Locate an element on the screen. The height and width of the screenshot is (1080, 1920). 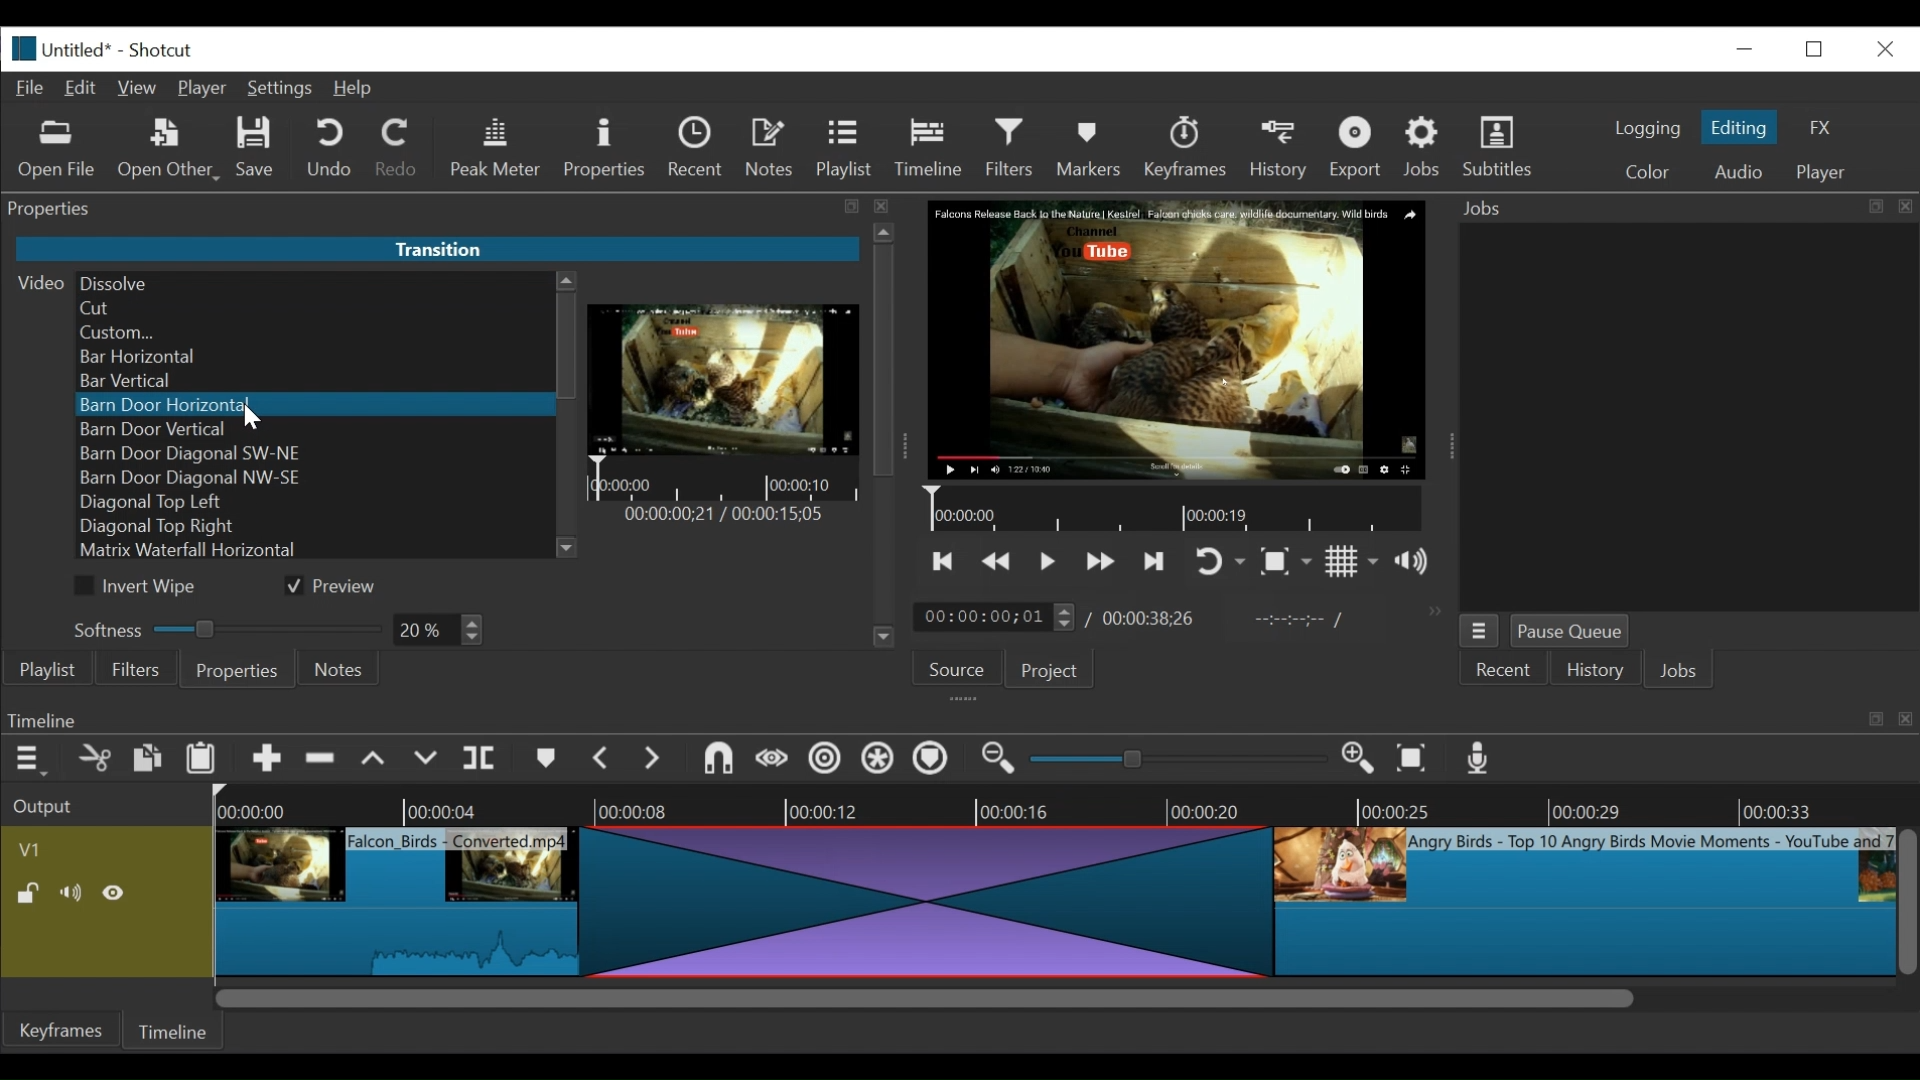
History is located at coordinates (1595, 673).